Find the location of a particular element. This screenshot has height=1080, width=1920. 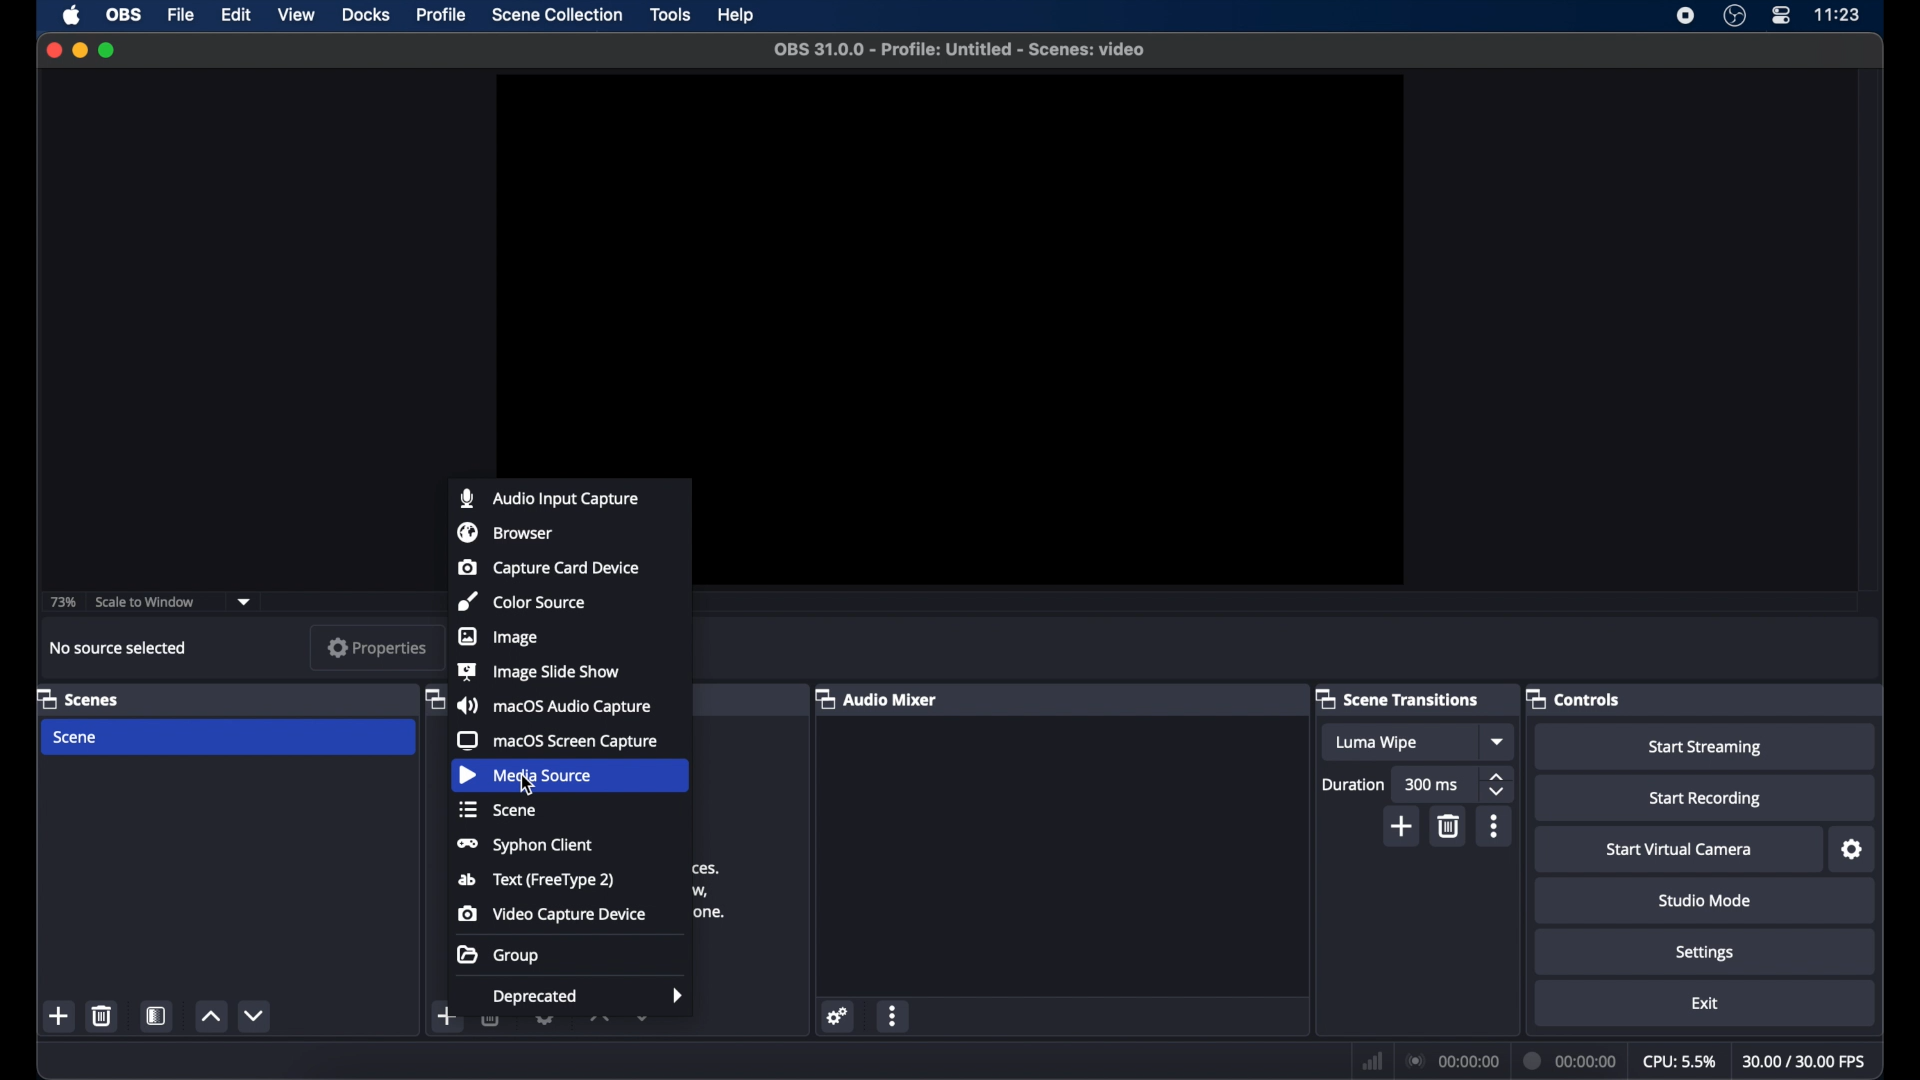

start streaming is located at coordinates (1708, 748).